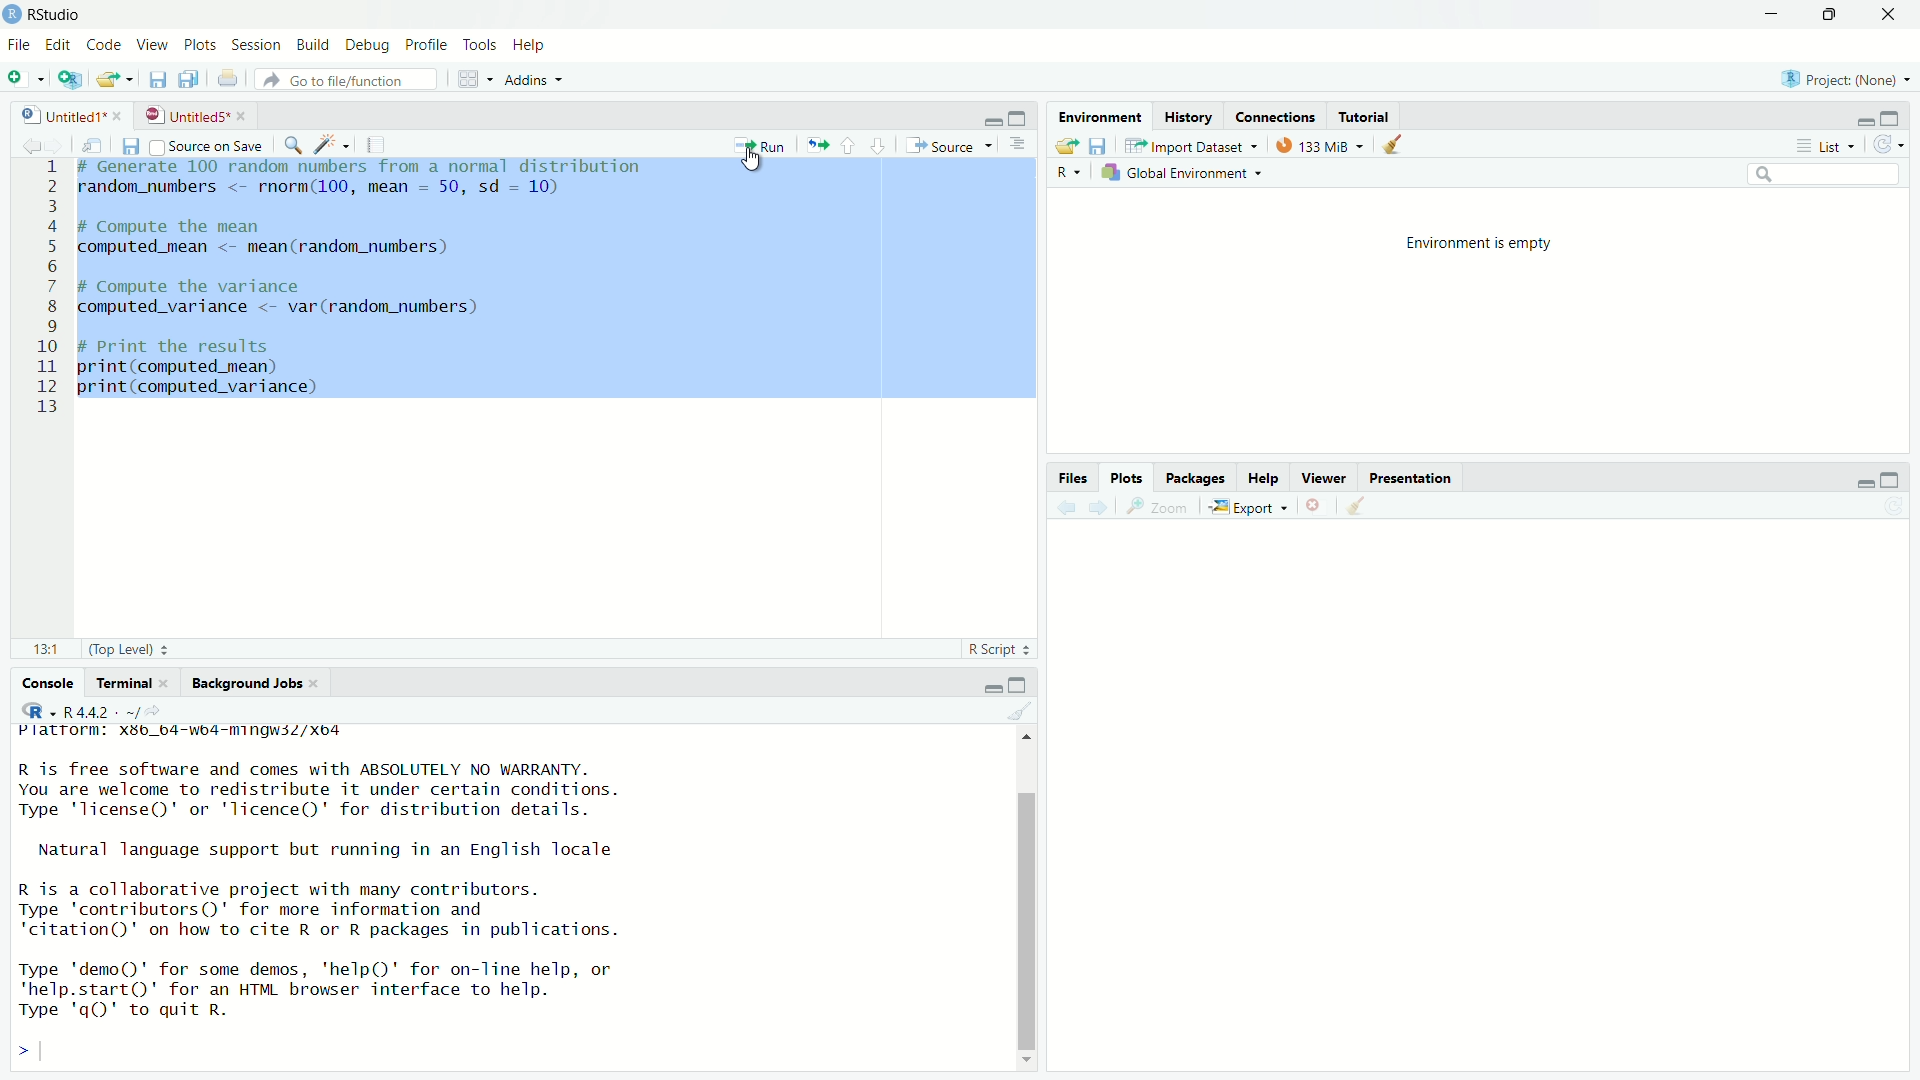 The image size is (1920, 1080). Describe the element at coordinates (325, 684) in the screenshot. I see `close` at that location.